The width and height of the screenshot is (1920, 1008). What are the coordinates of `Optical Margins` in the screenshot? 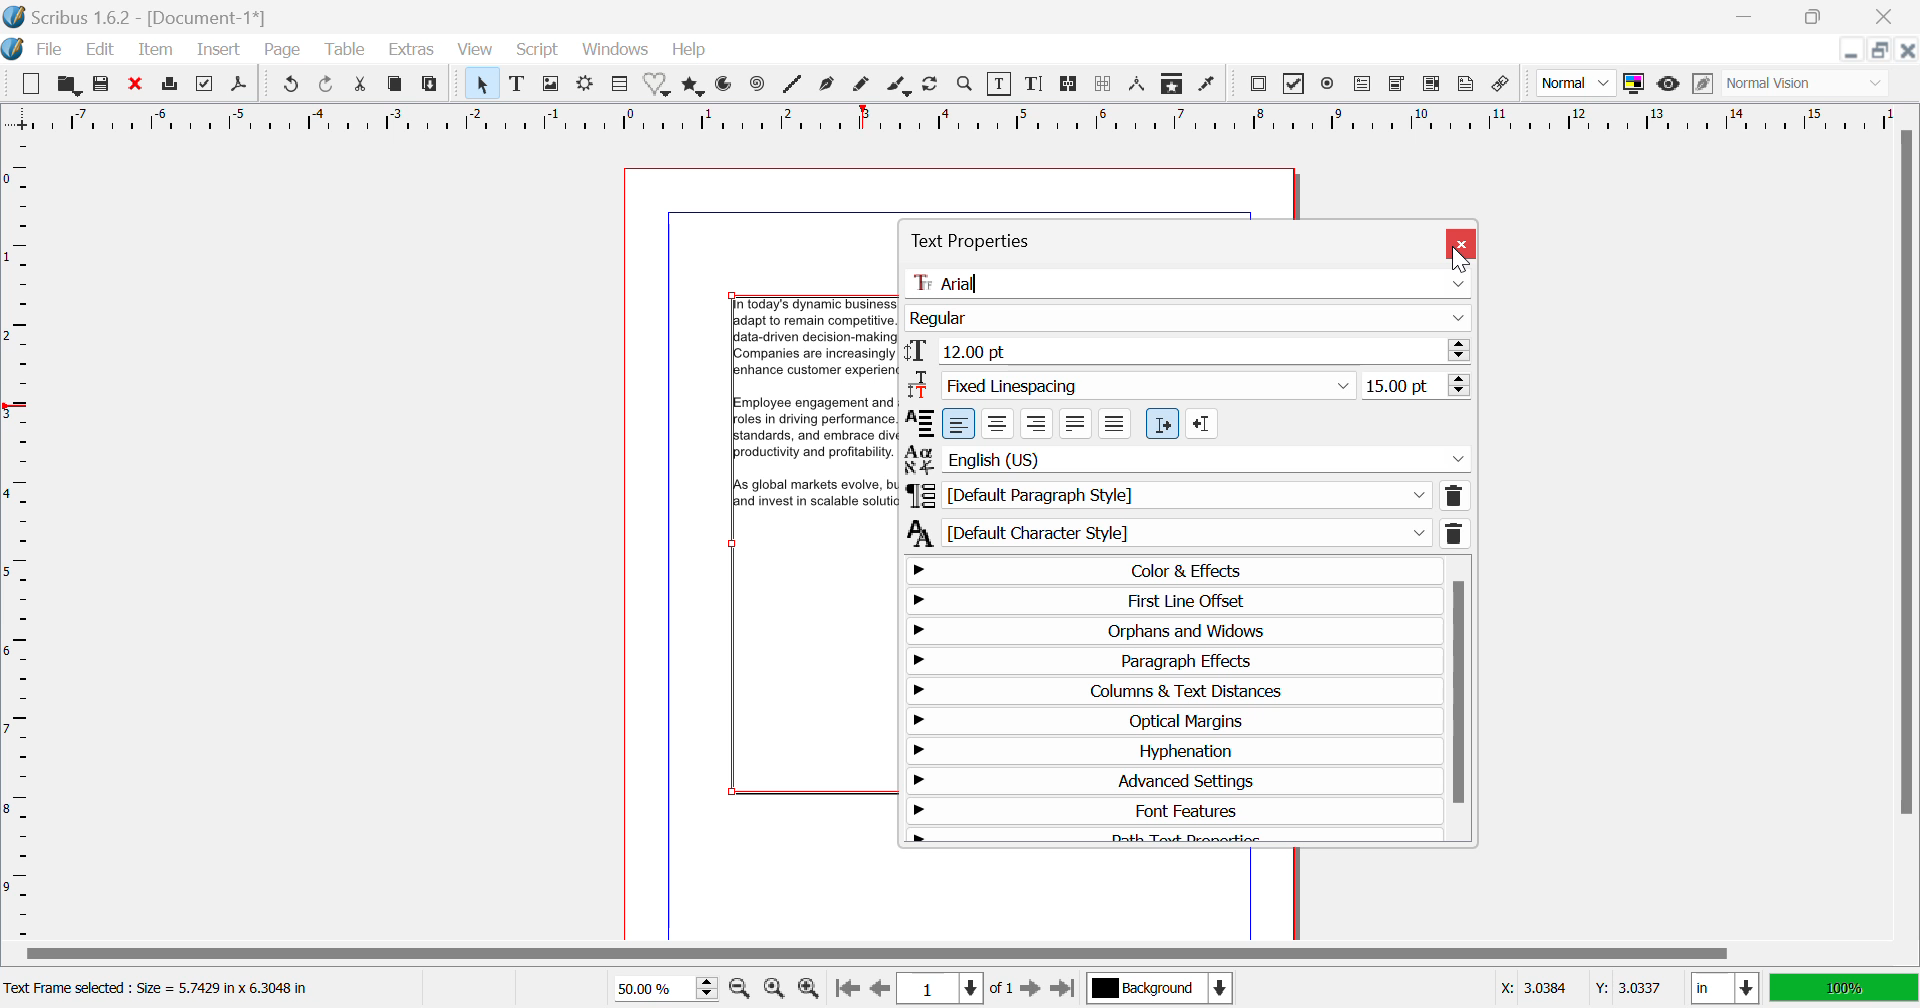 It's located at (1175, 723).